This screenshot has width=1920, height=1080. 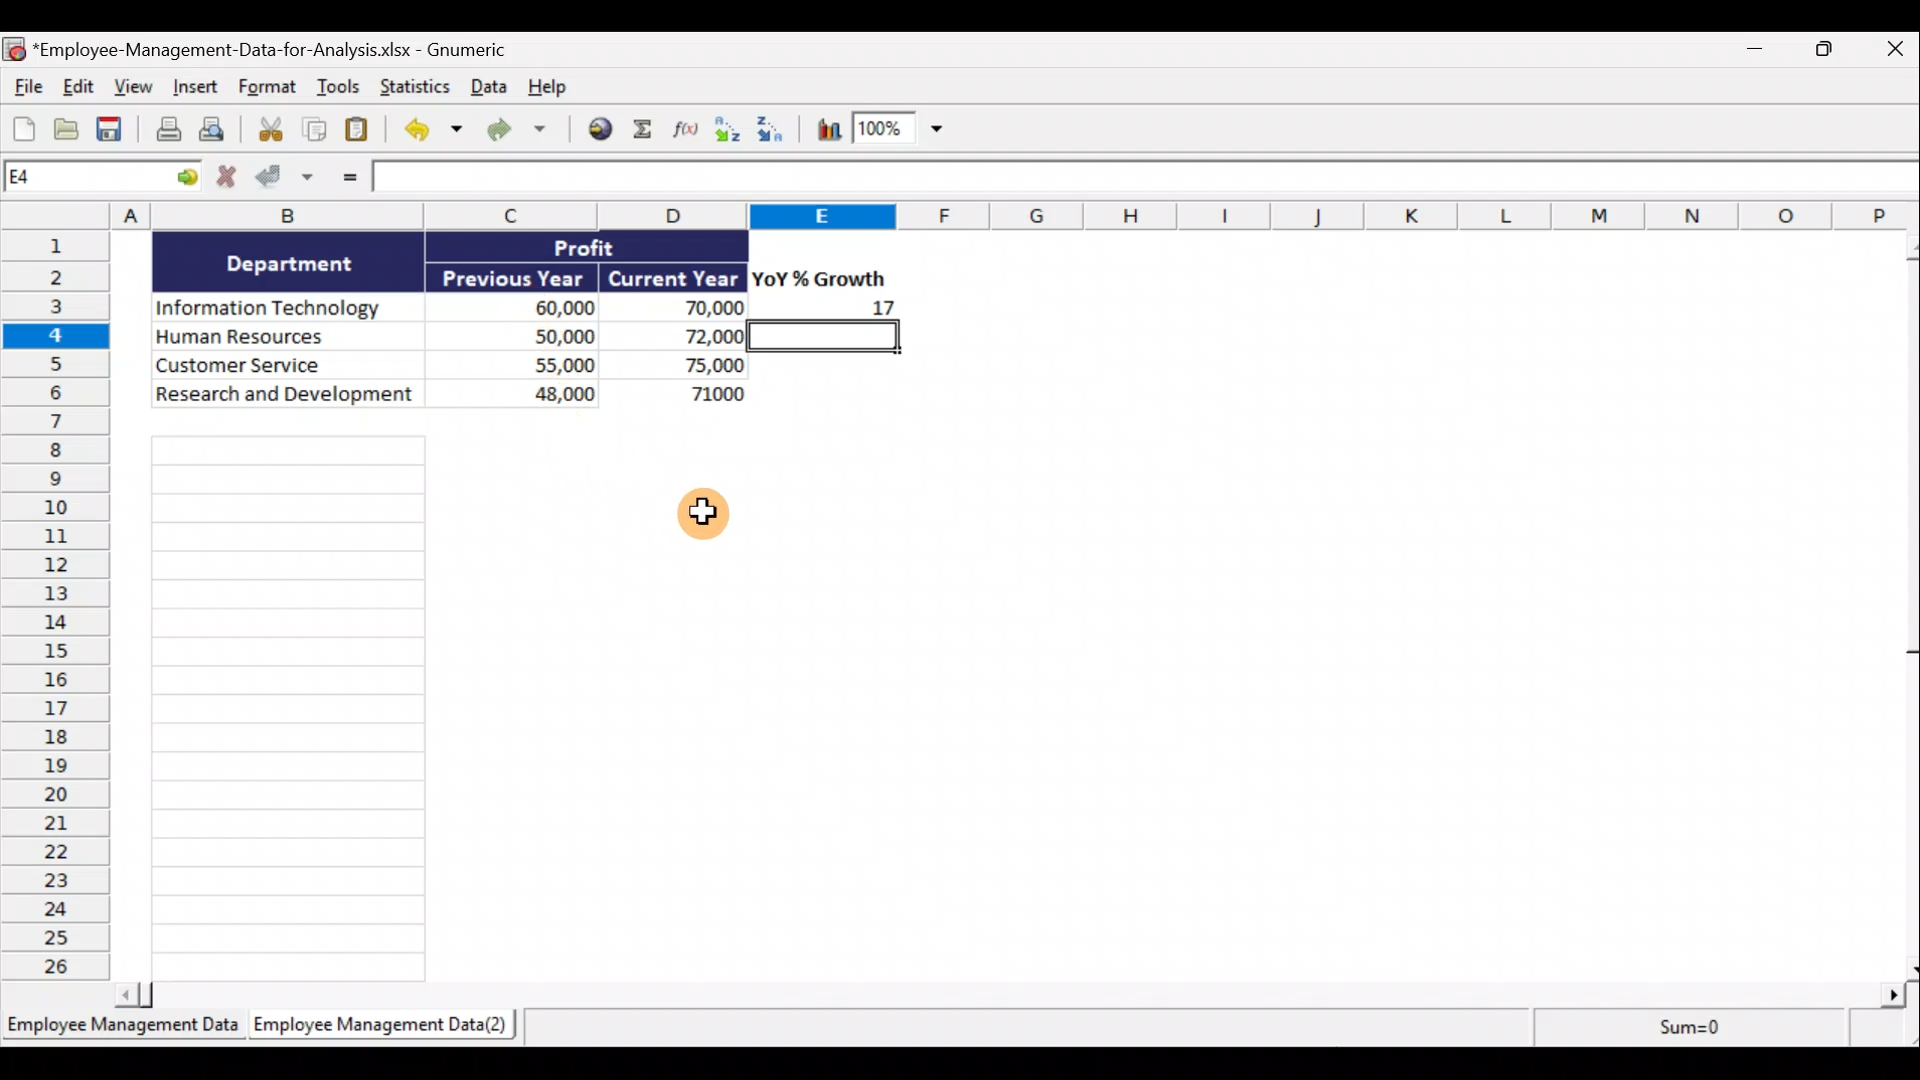 I want to click on YoY% Growth, so click(x=820, y=278).